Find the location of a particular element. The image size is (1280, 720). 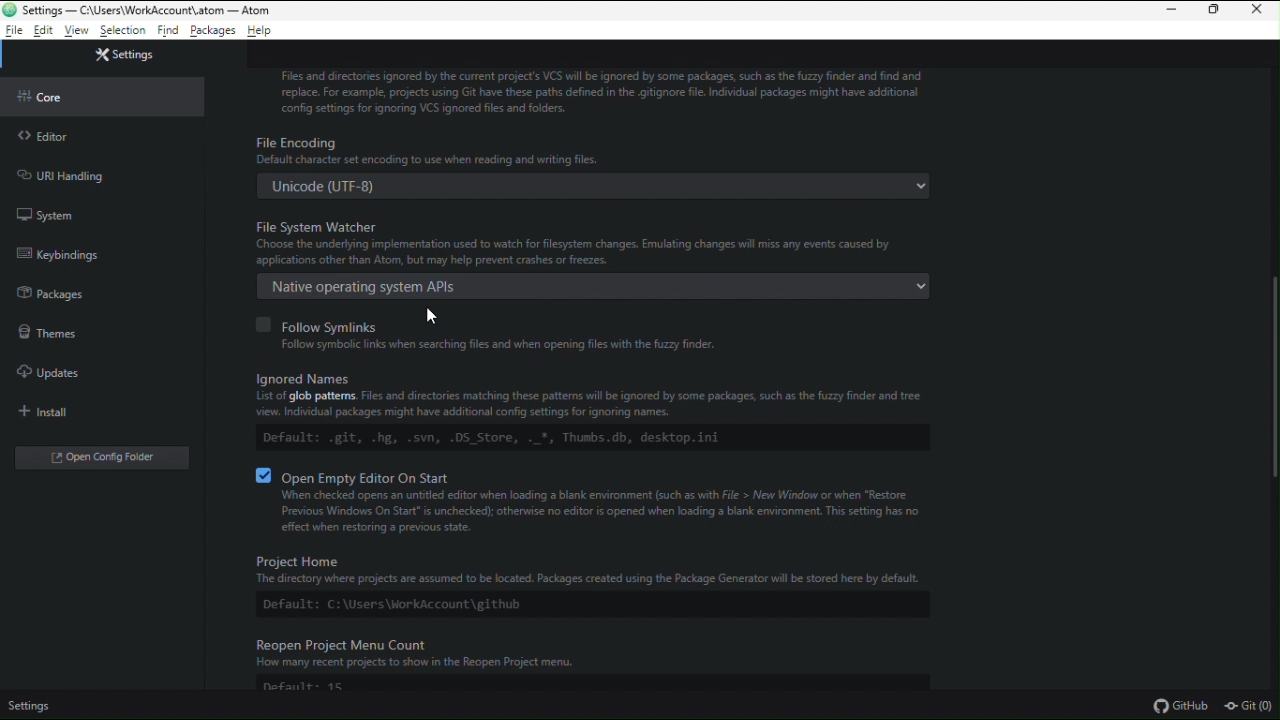

install is located at coordinates (50, 413).